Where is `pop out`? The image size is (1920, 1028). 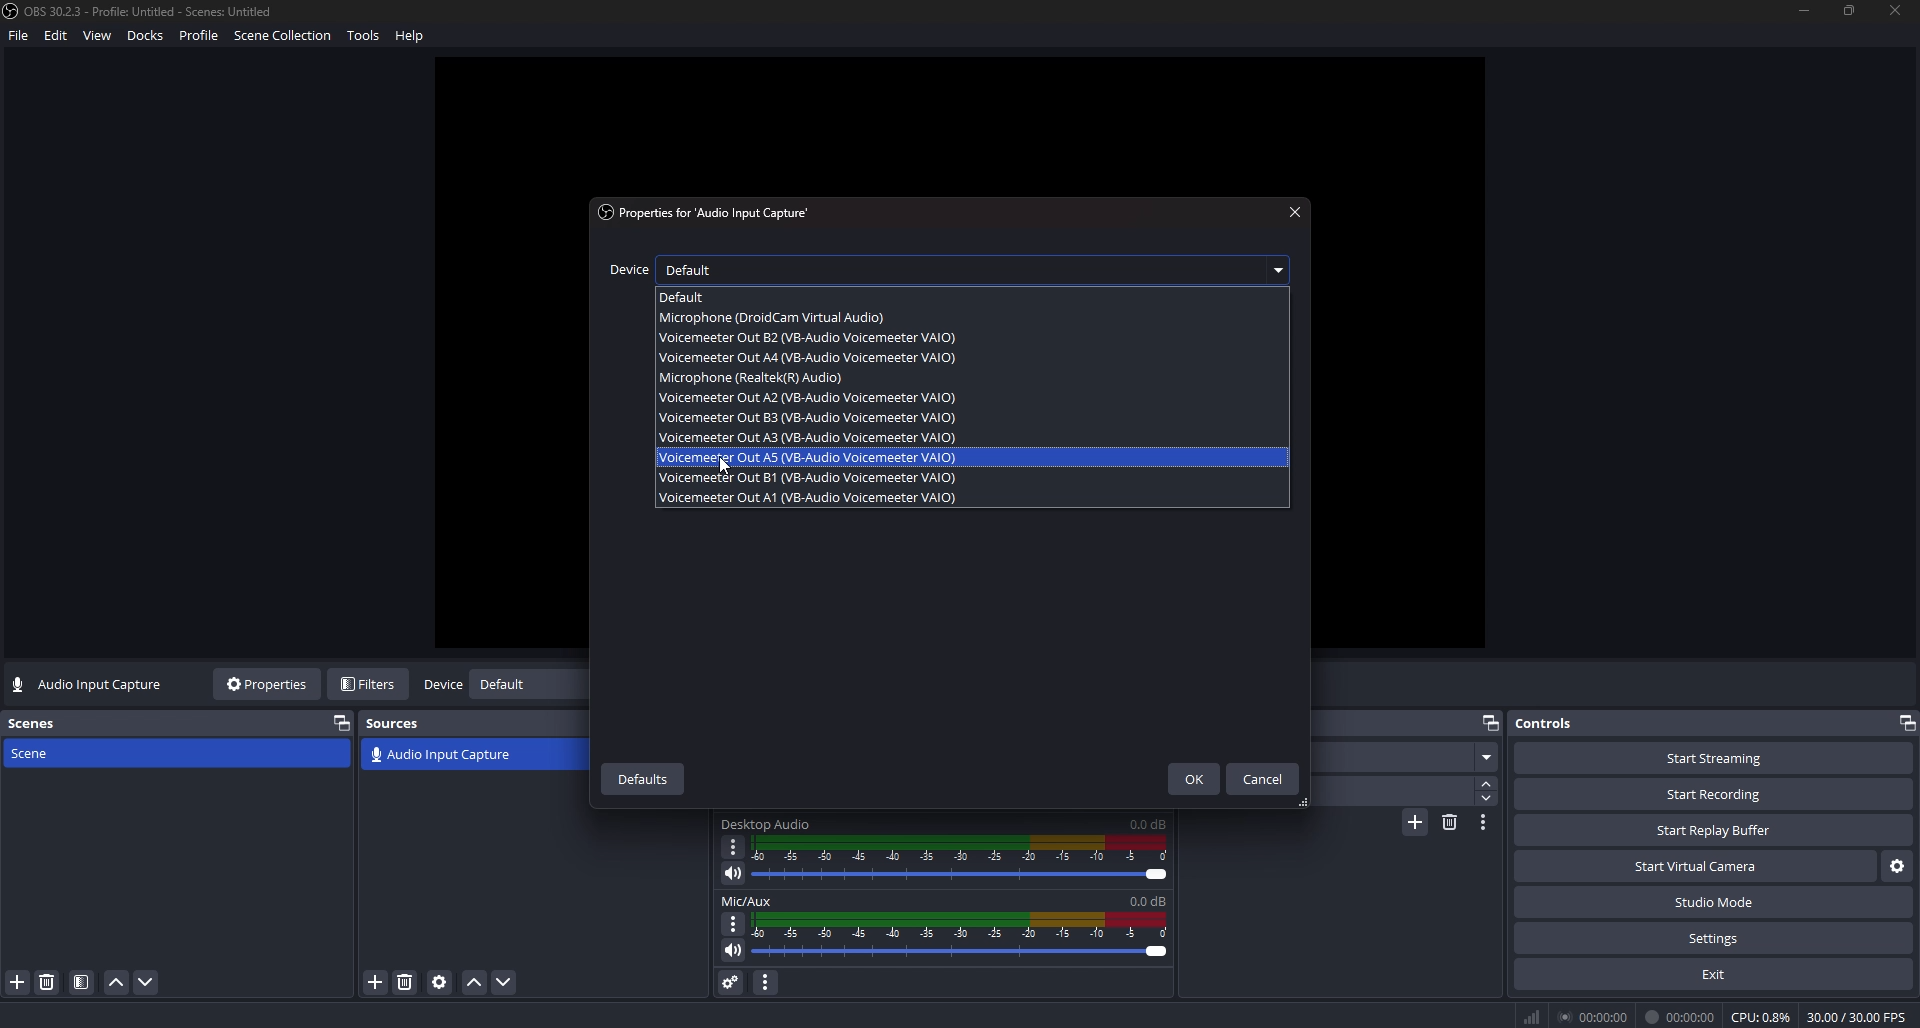
pop out is located at coordinates (341, 722).